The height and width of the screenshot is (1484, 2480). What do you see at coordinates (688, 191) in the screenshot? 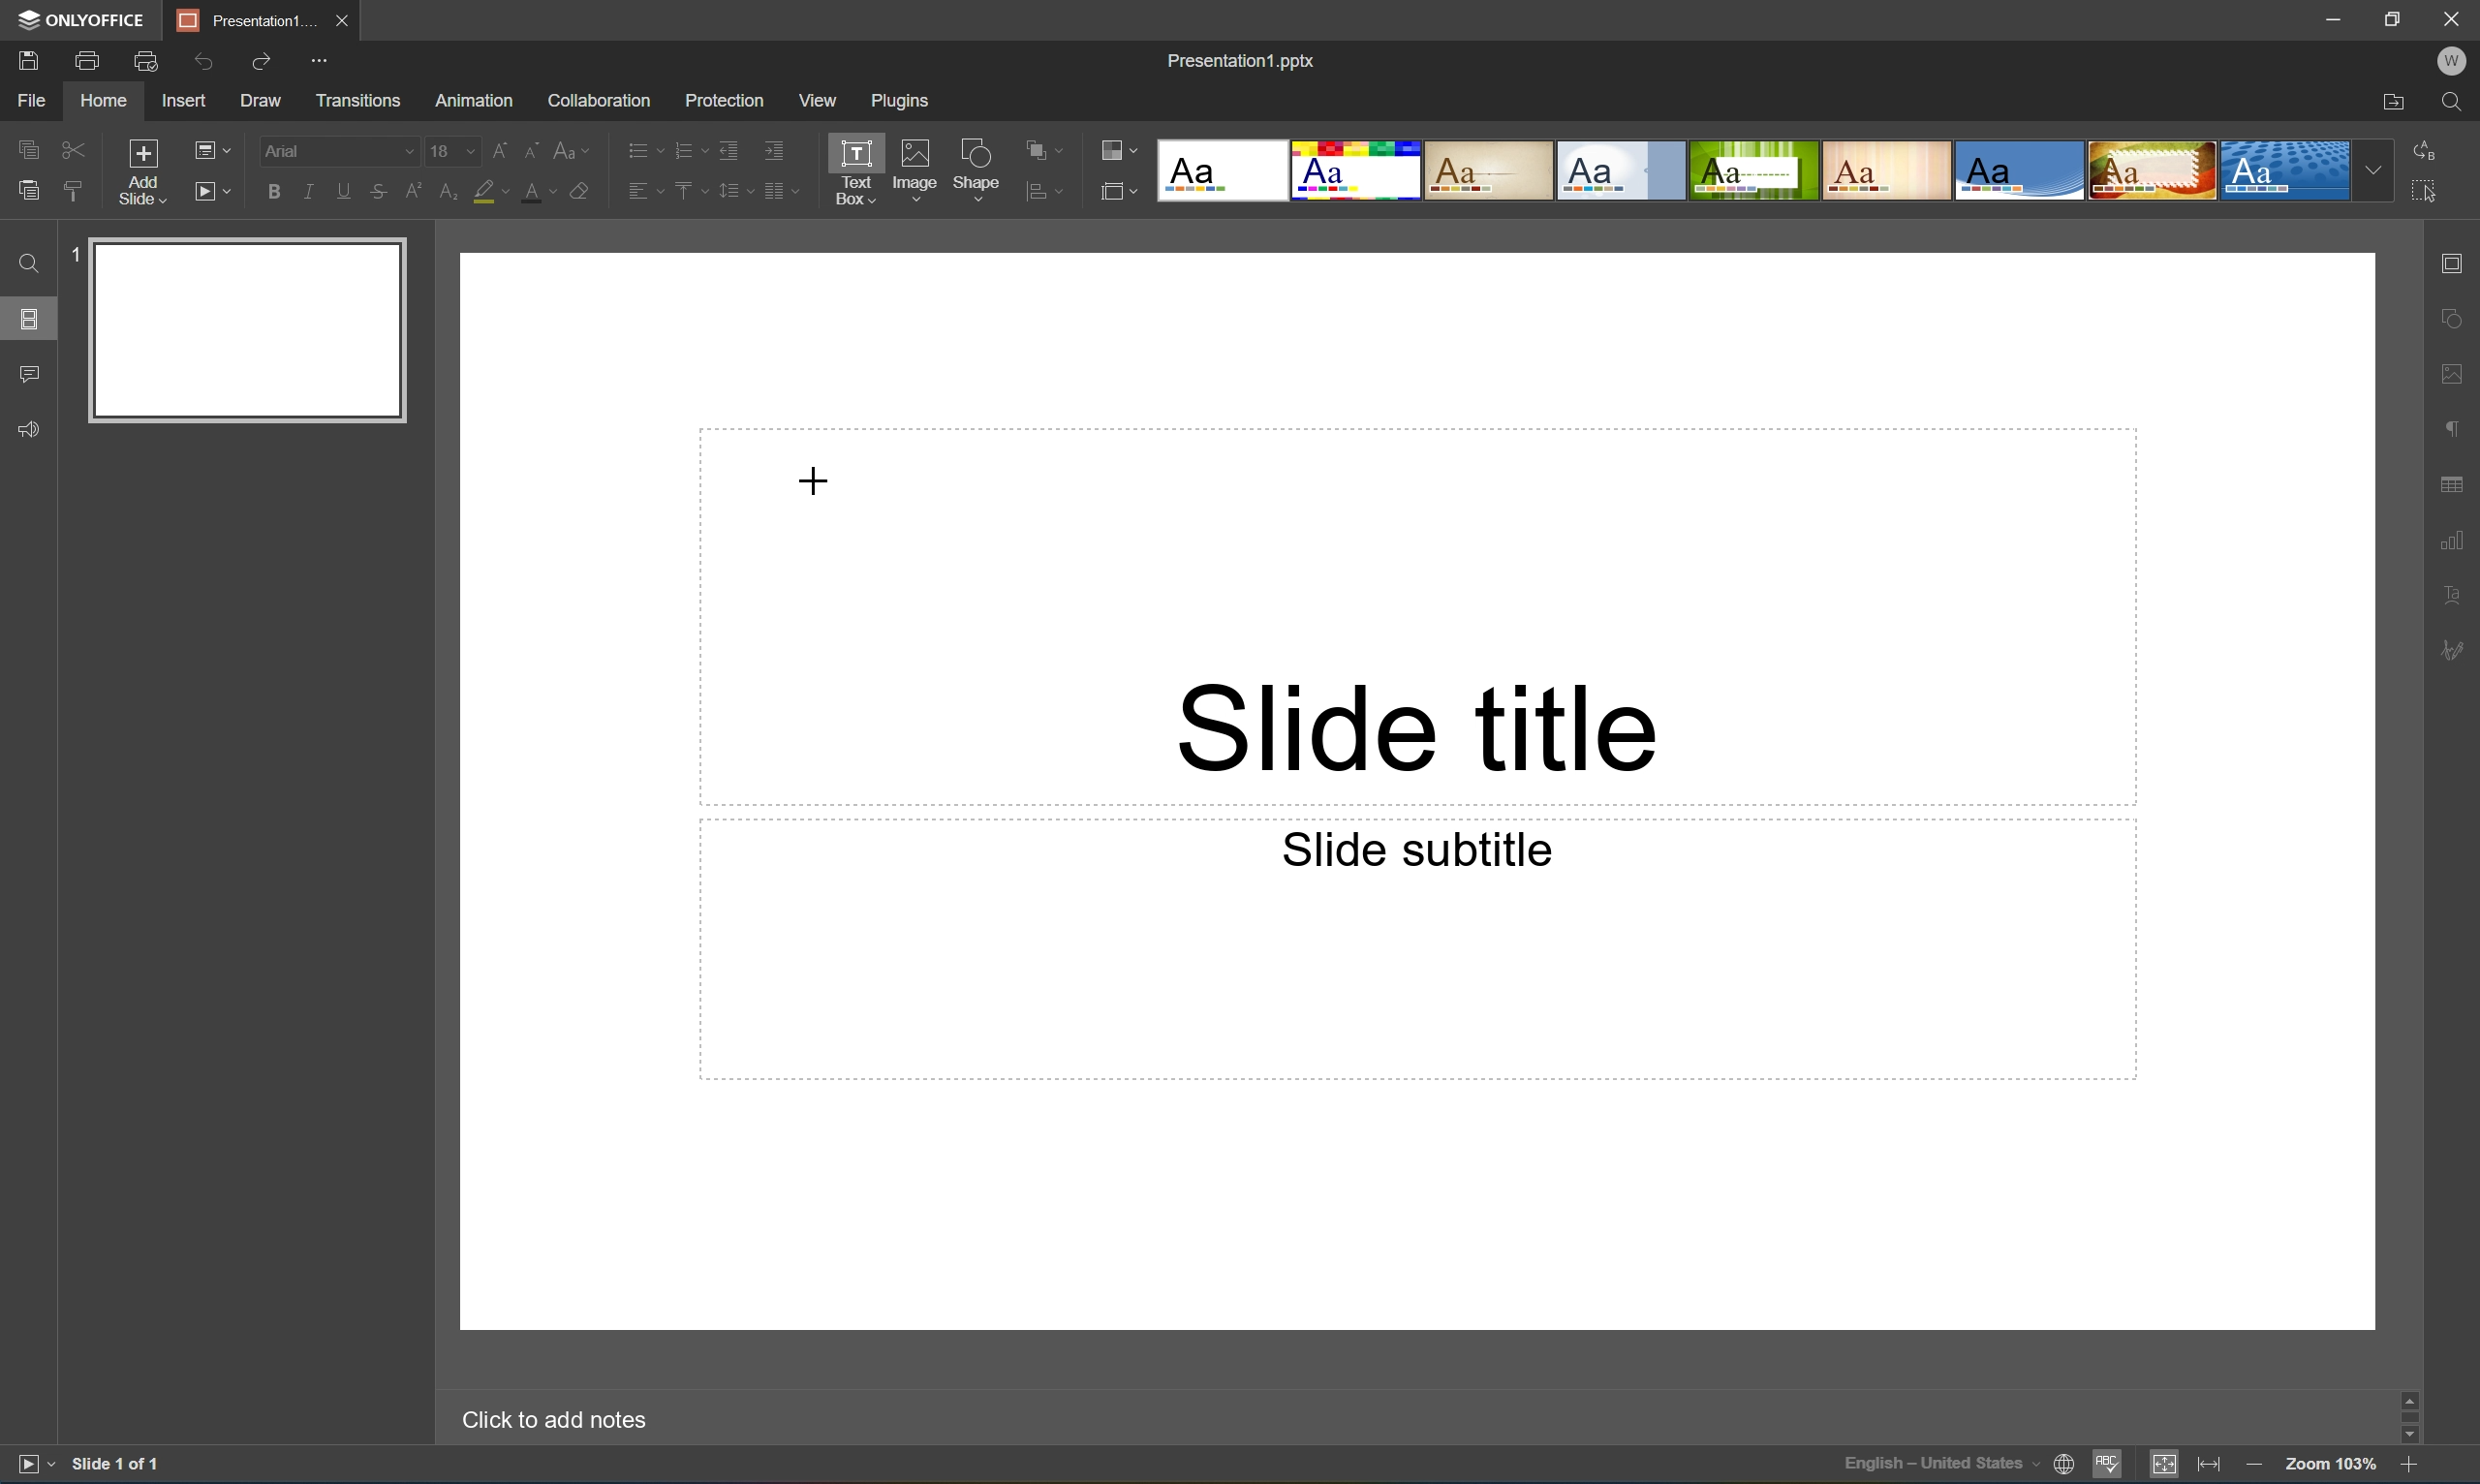
I see `Vertical align` at bounding box center [688, 191].